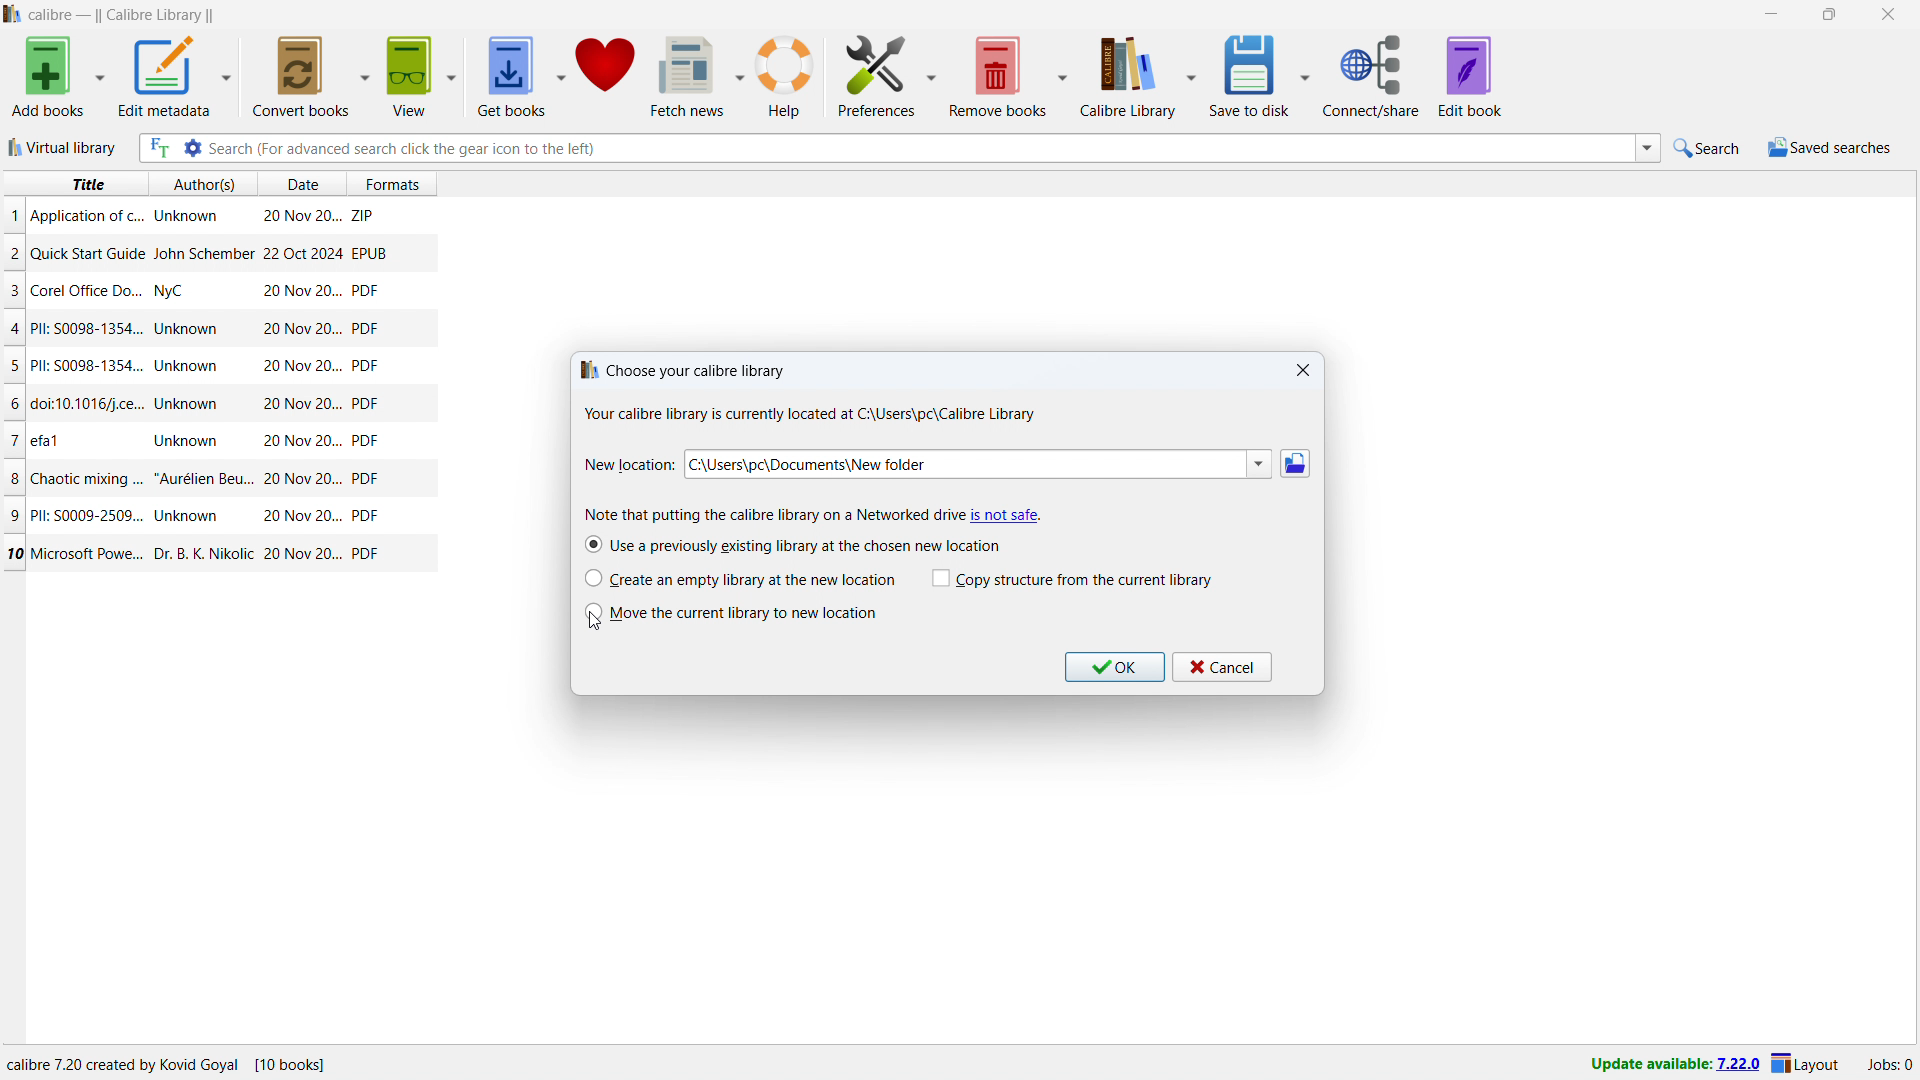  I want to click on Author, so click(201, 551).